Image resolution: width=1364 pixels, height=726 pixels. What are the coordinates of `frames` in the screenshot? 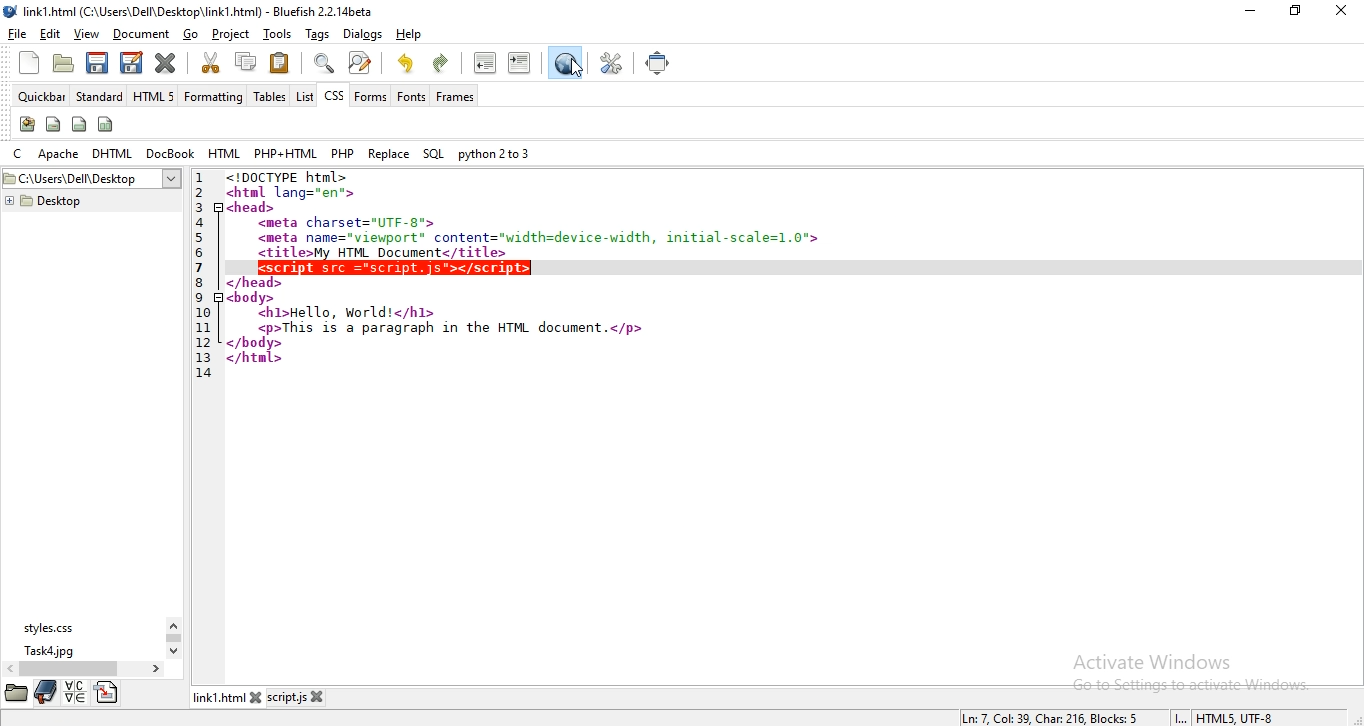 It's located at (454, 96).